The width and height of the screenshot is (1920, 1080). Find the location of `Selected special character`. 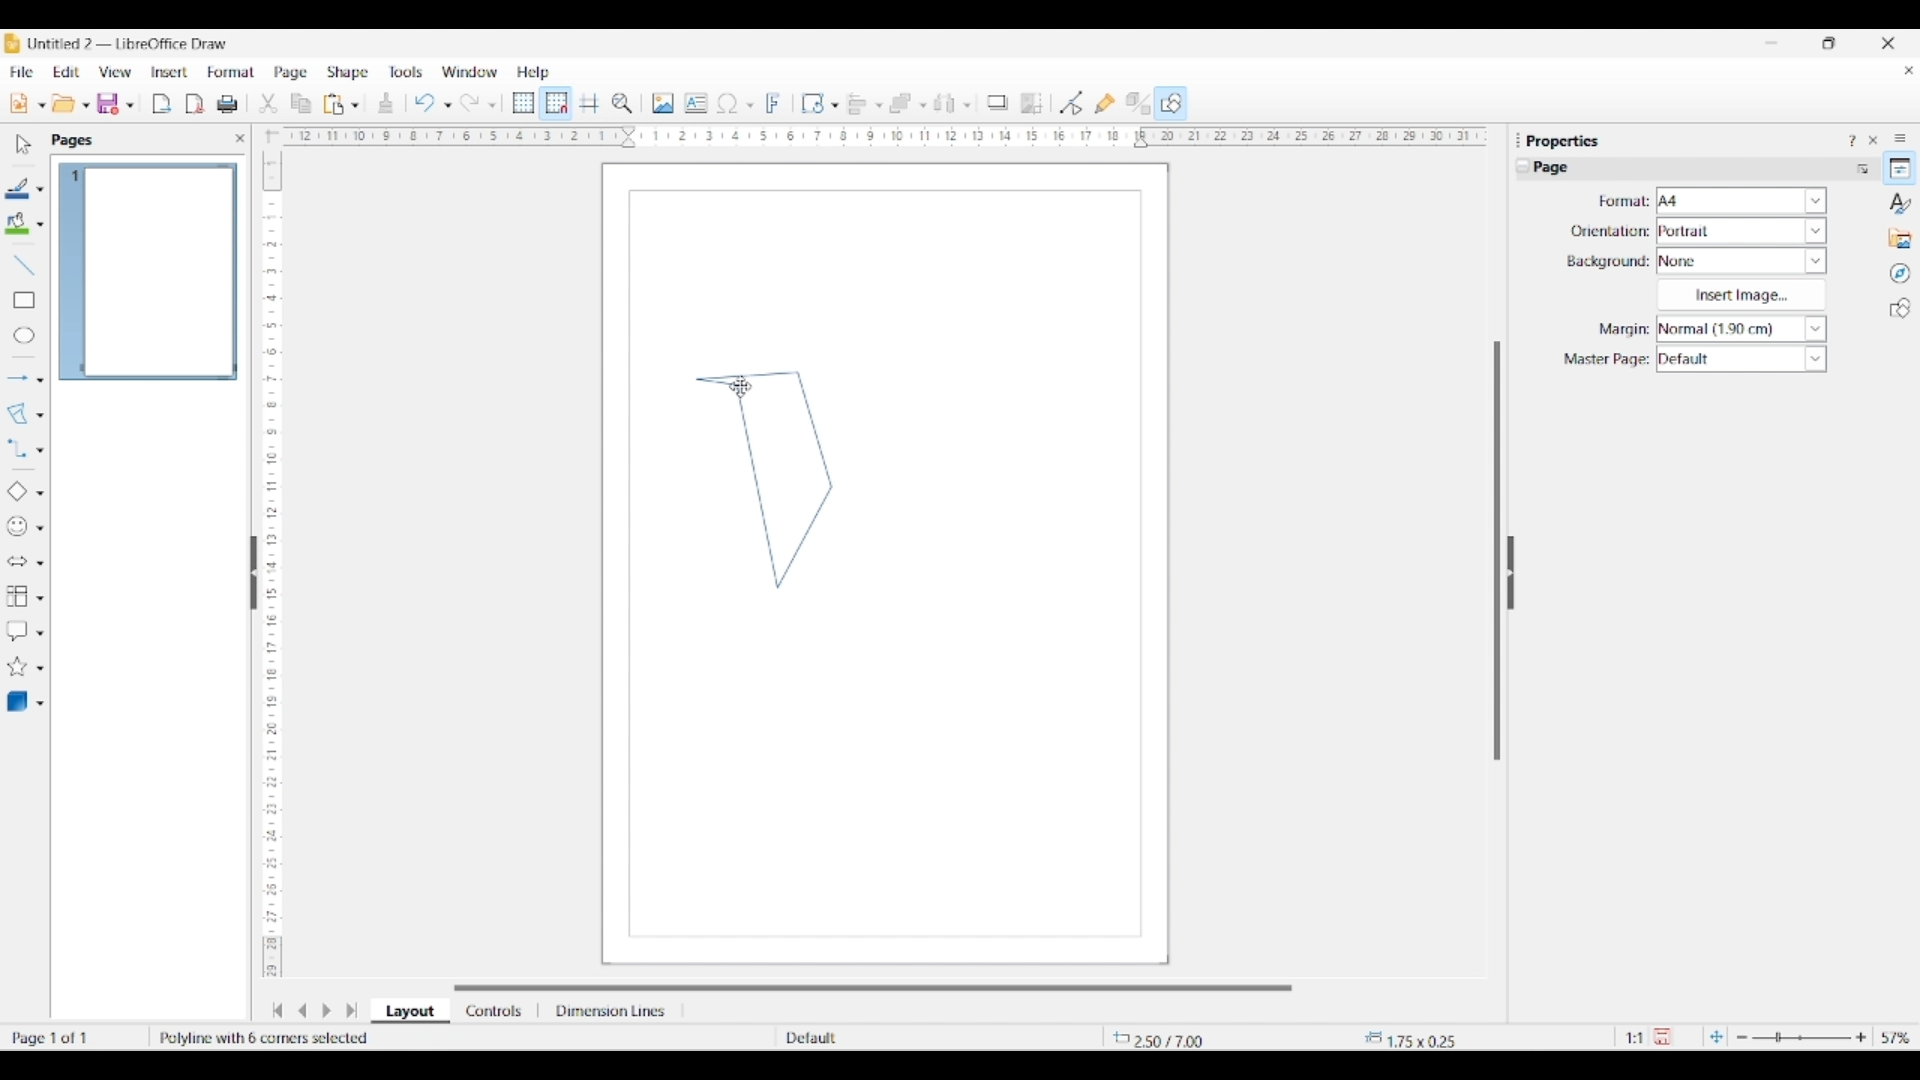

Selected special character is located at coordinates (728, 103).